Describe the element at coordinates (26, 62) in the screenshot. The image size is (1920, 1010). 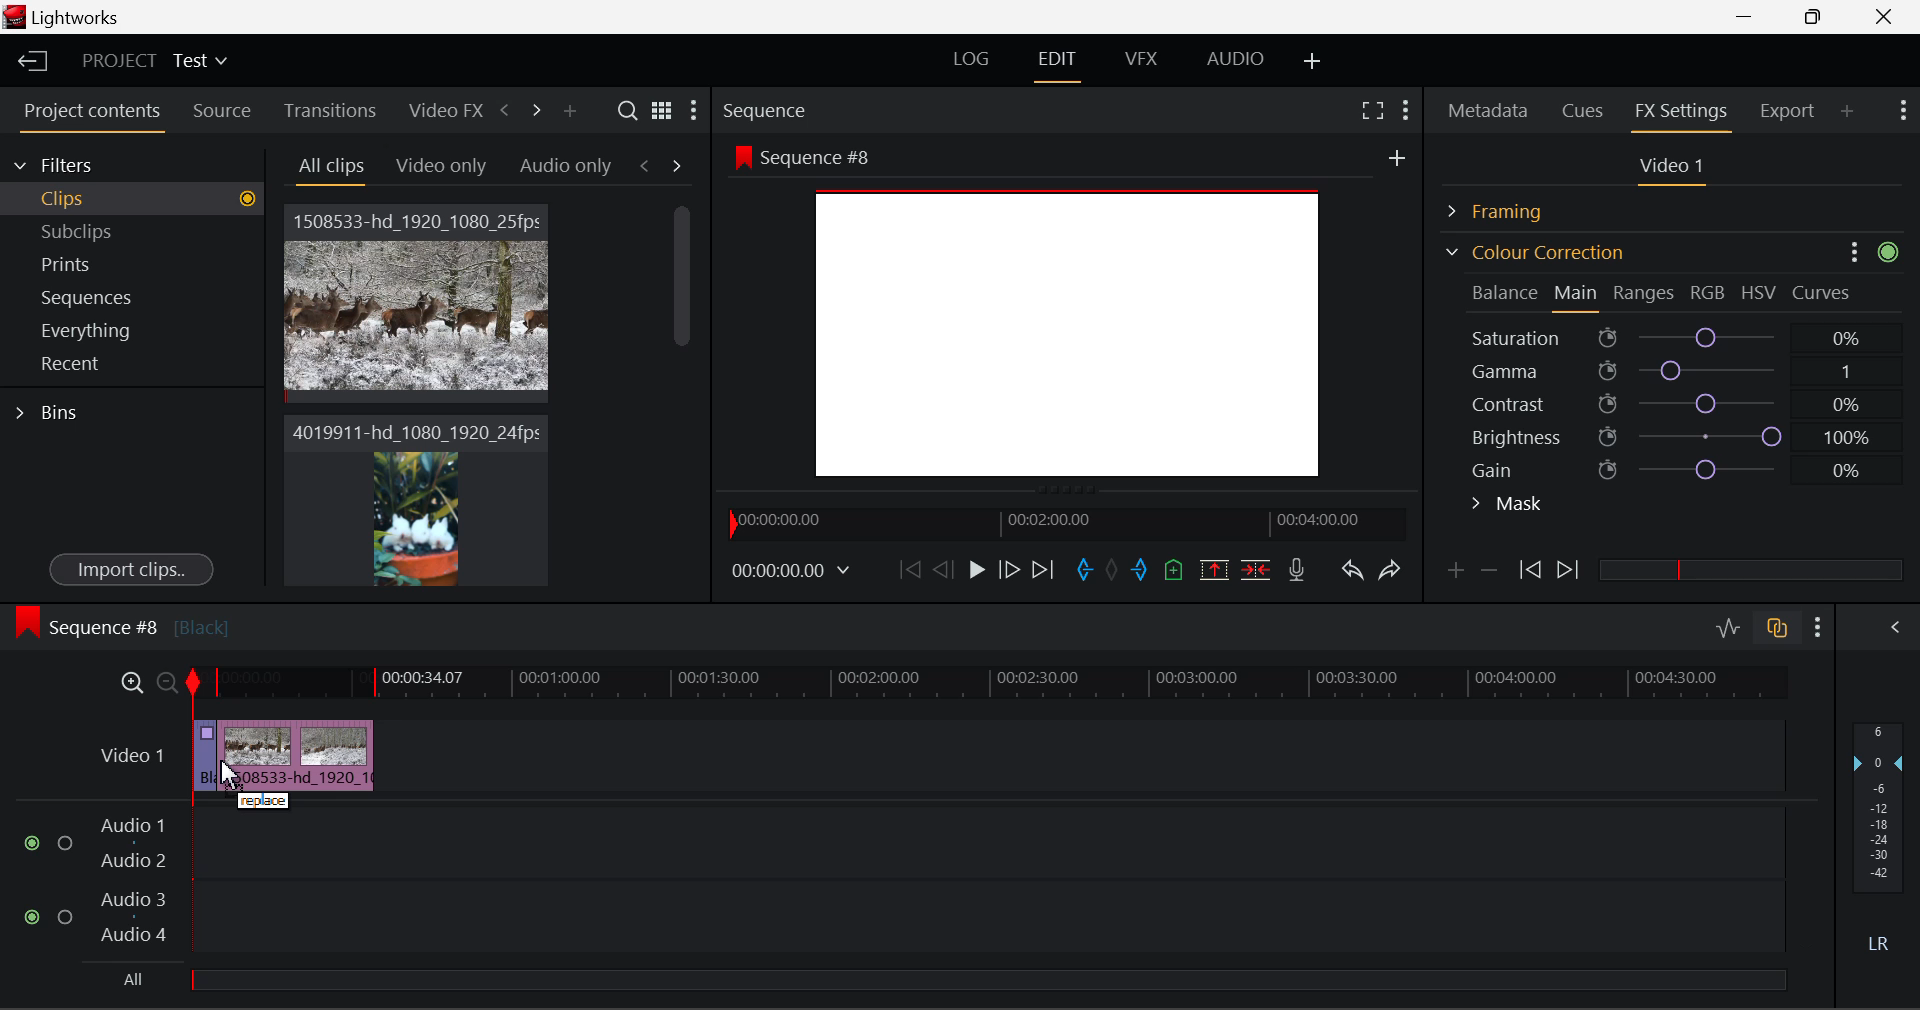
I see `Back to Homepage` at that location.